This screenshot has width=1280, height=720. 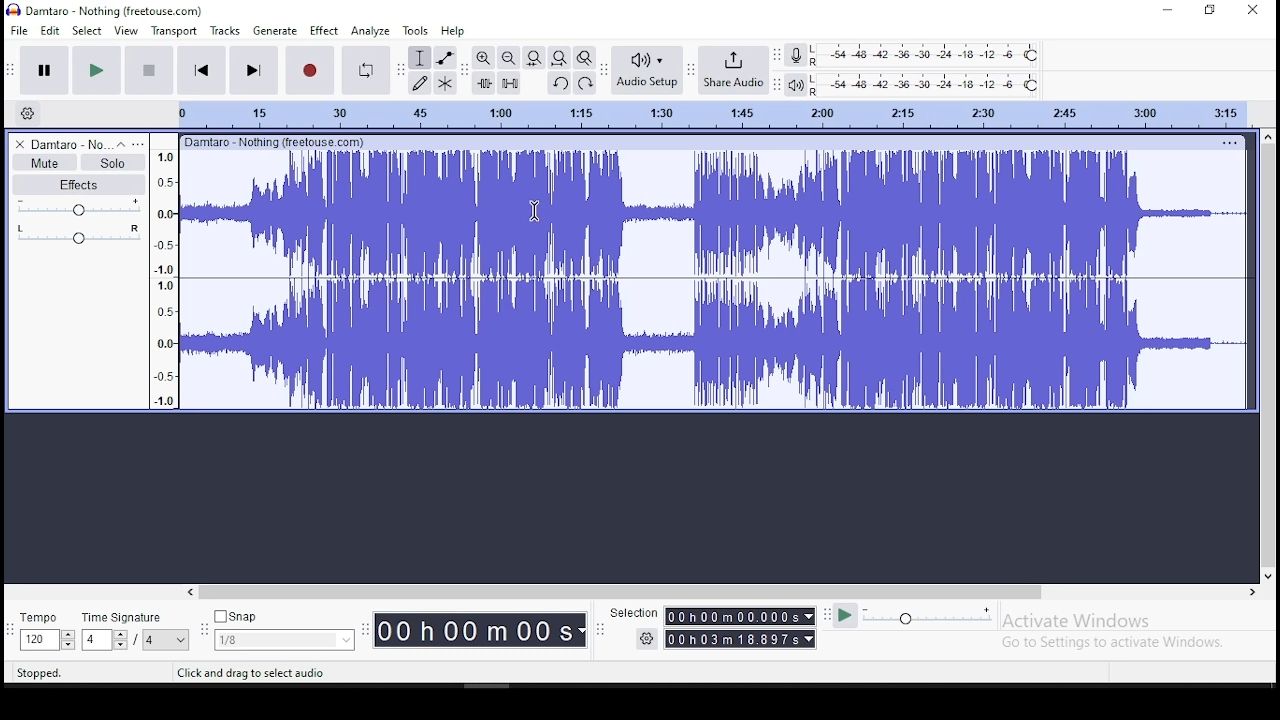 I want to click on generate, so click(x=275, y=30).